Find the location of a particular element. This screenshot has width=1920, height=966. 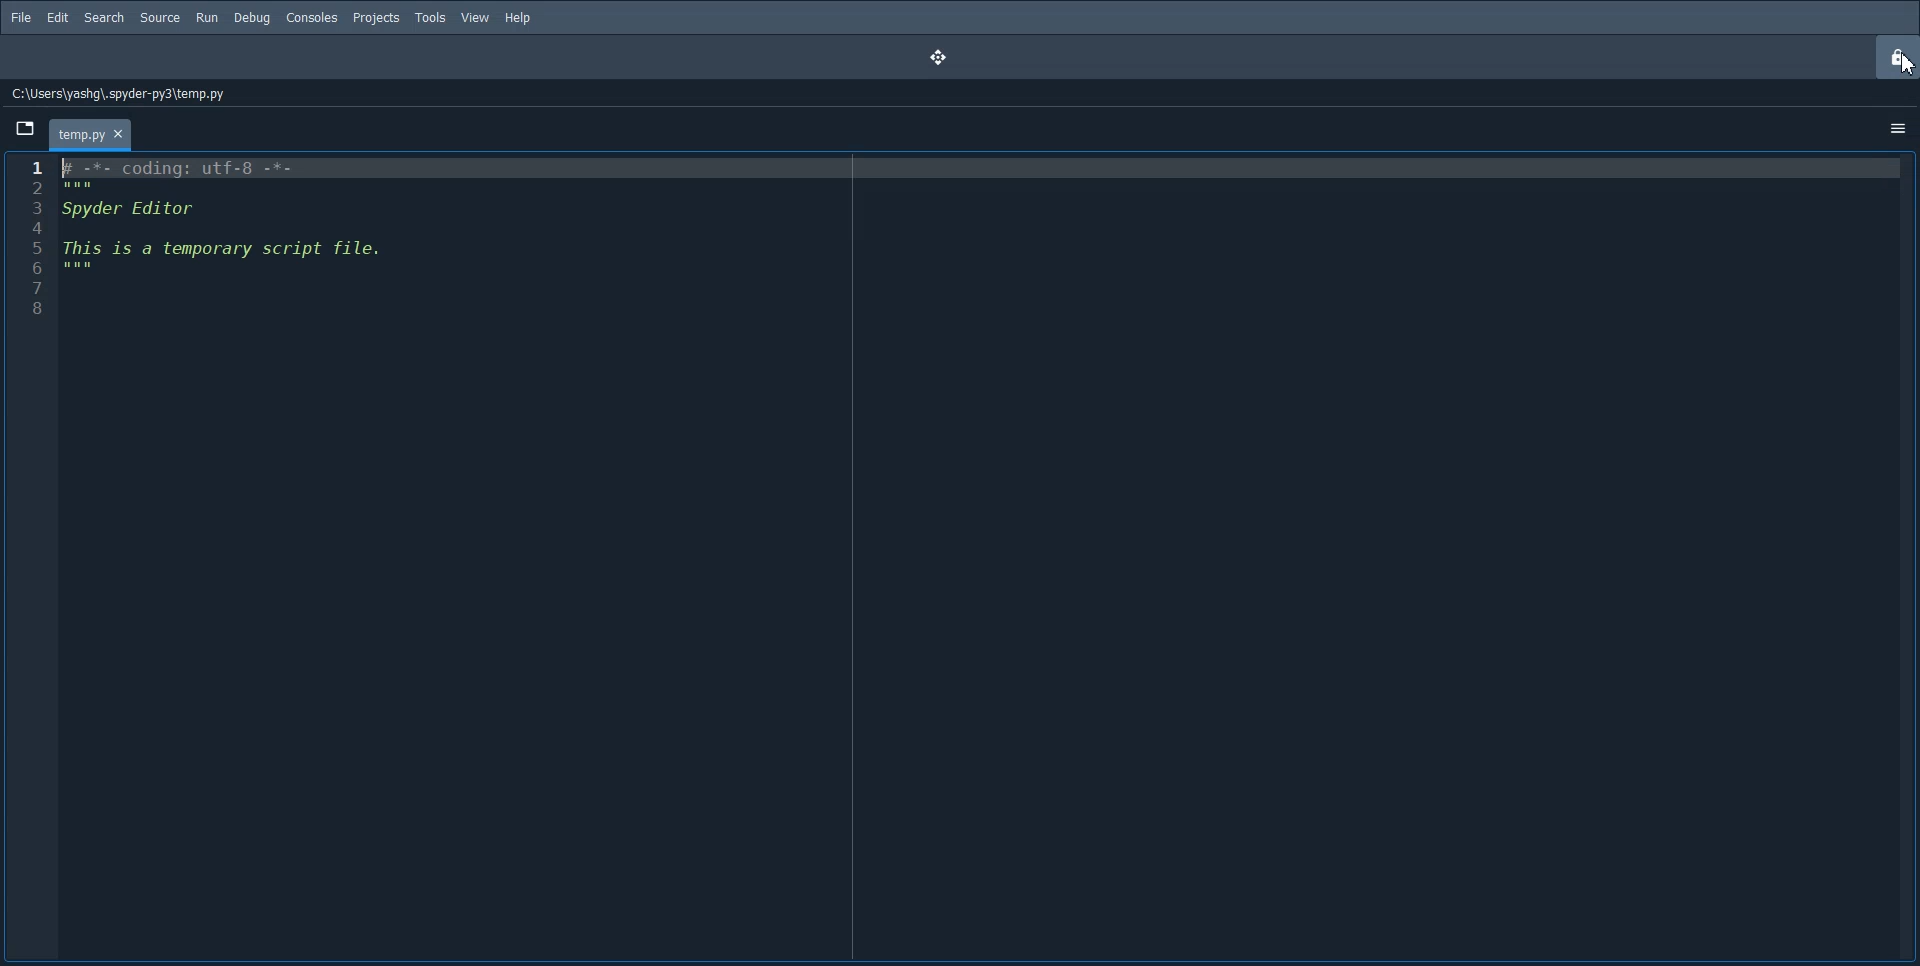

Debug is located at coordinates (252, 18).